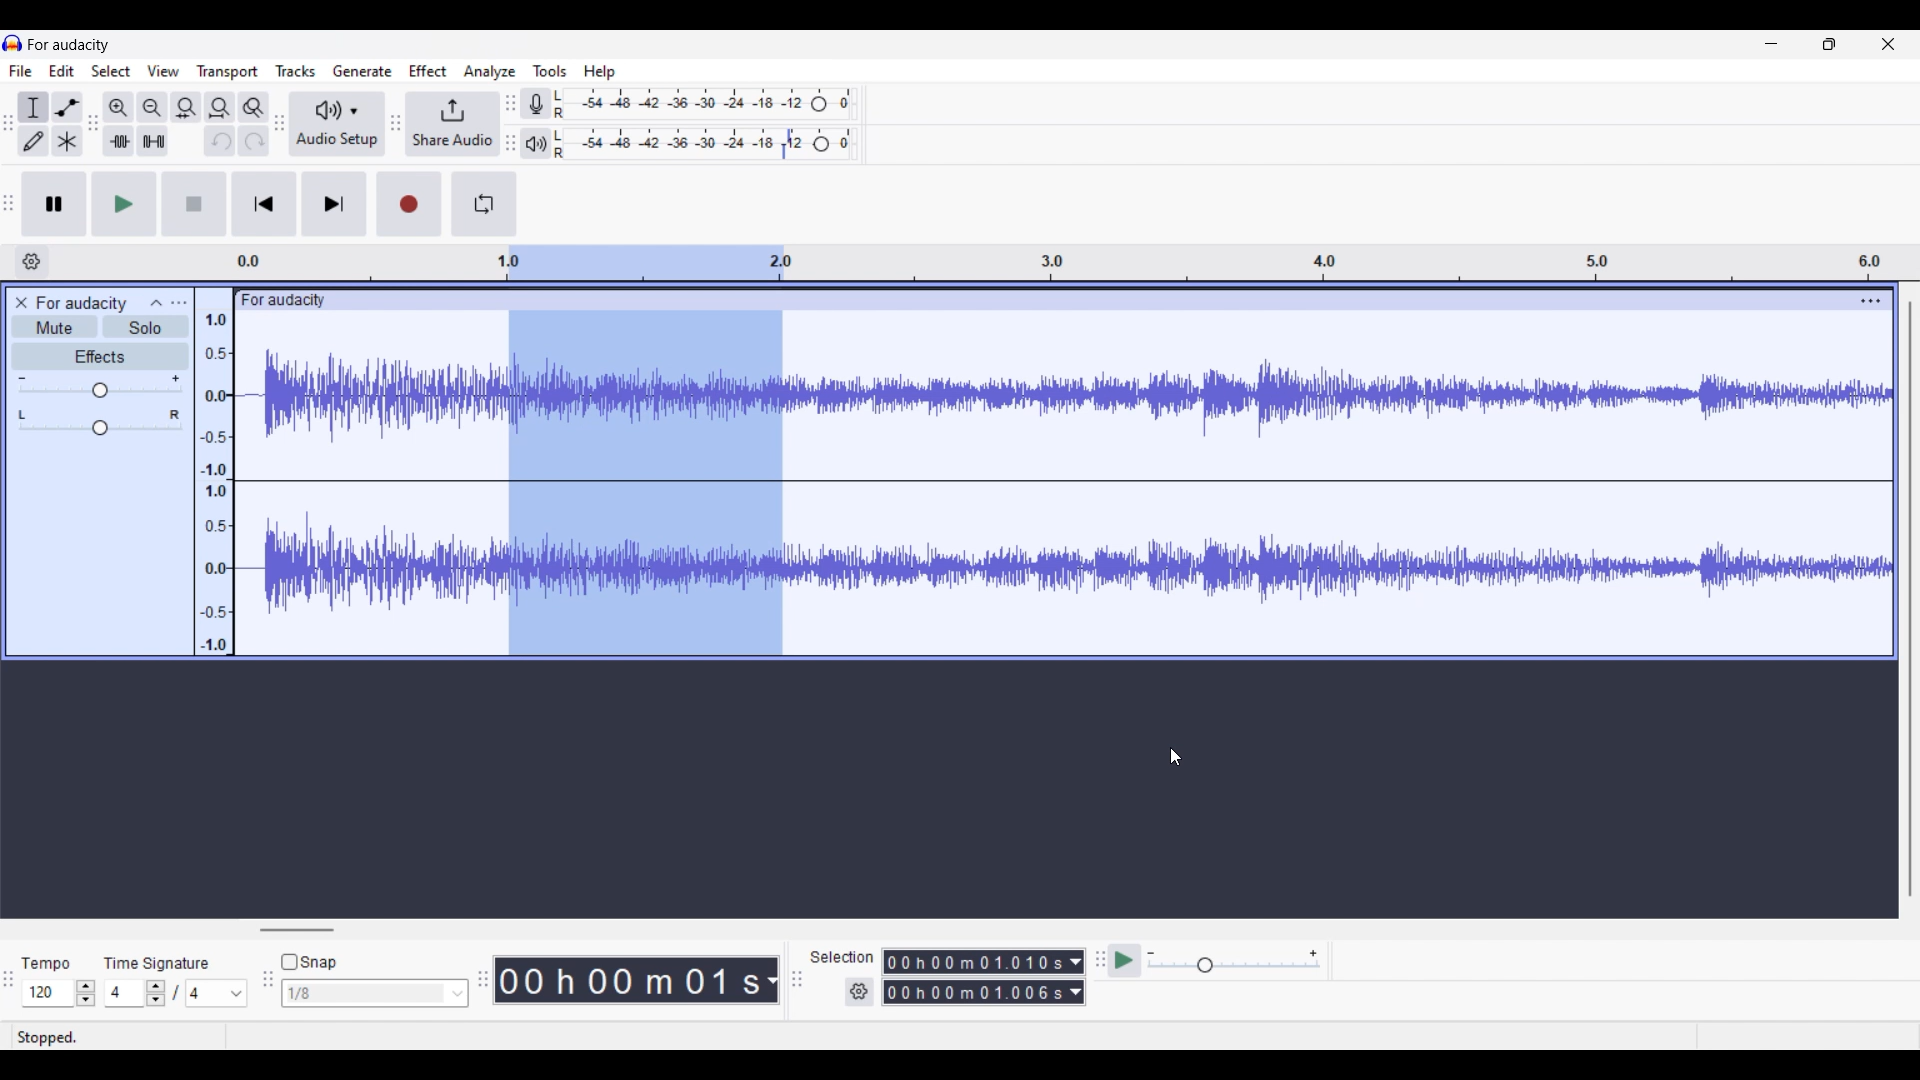 The height and width of the screenshot is (1080, 1920). I want to click on selection, so click(841, 956).